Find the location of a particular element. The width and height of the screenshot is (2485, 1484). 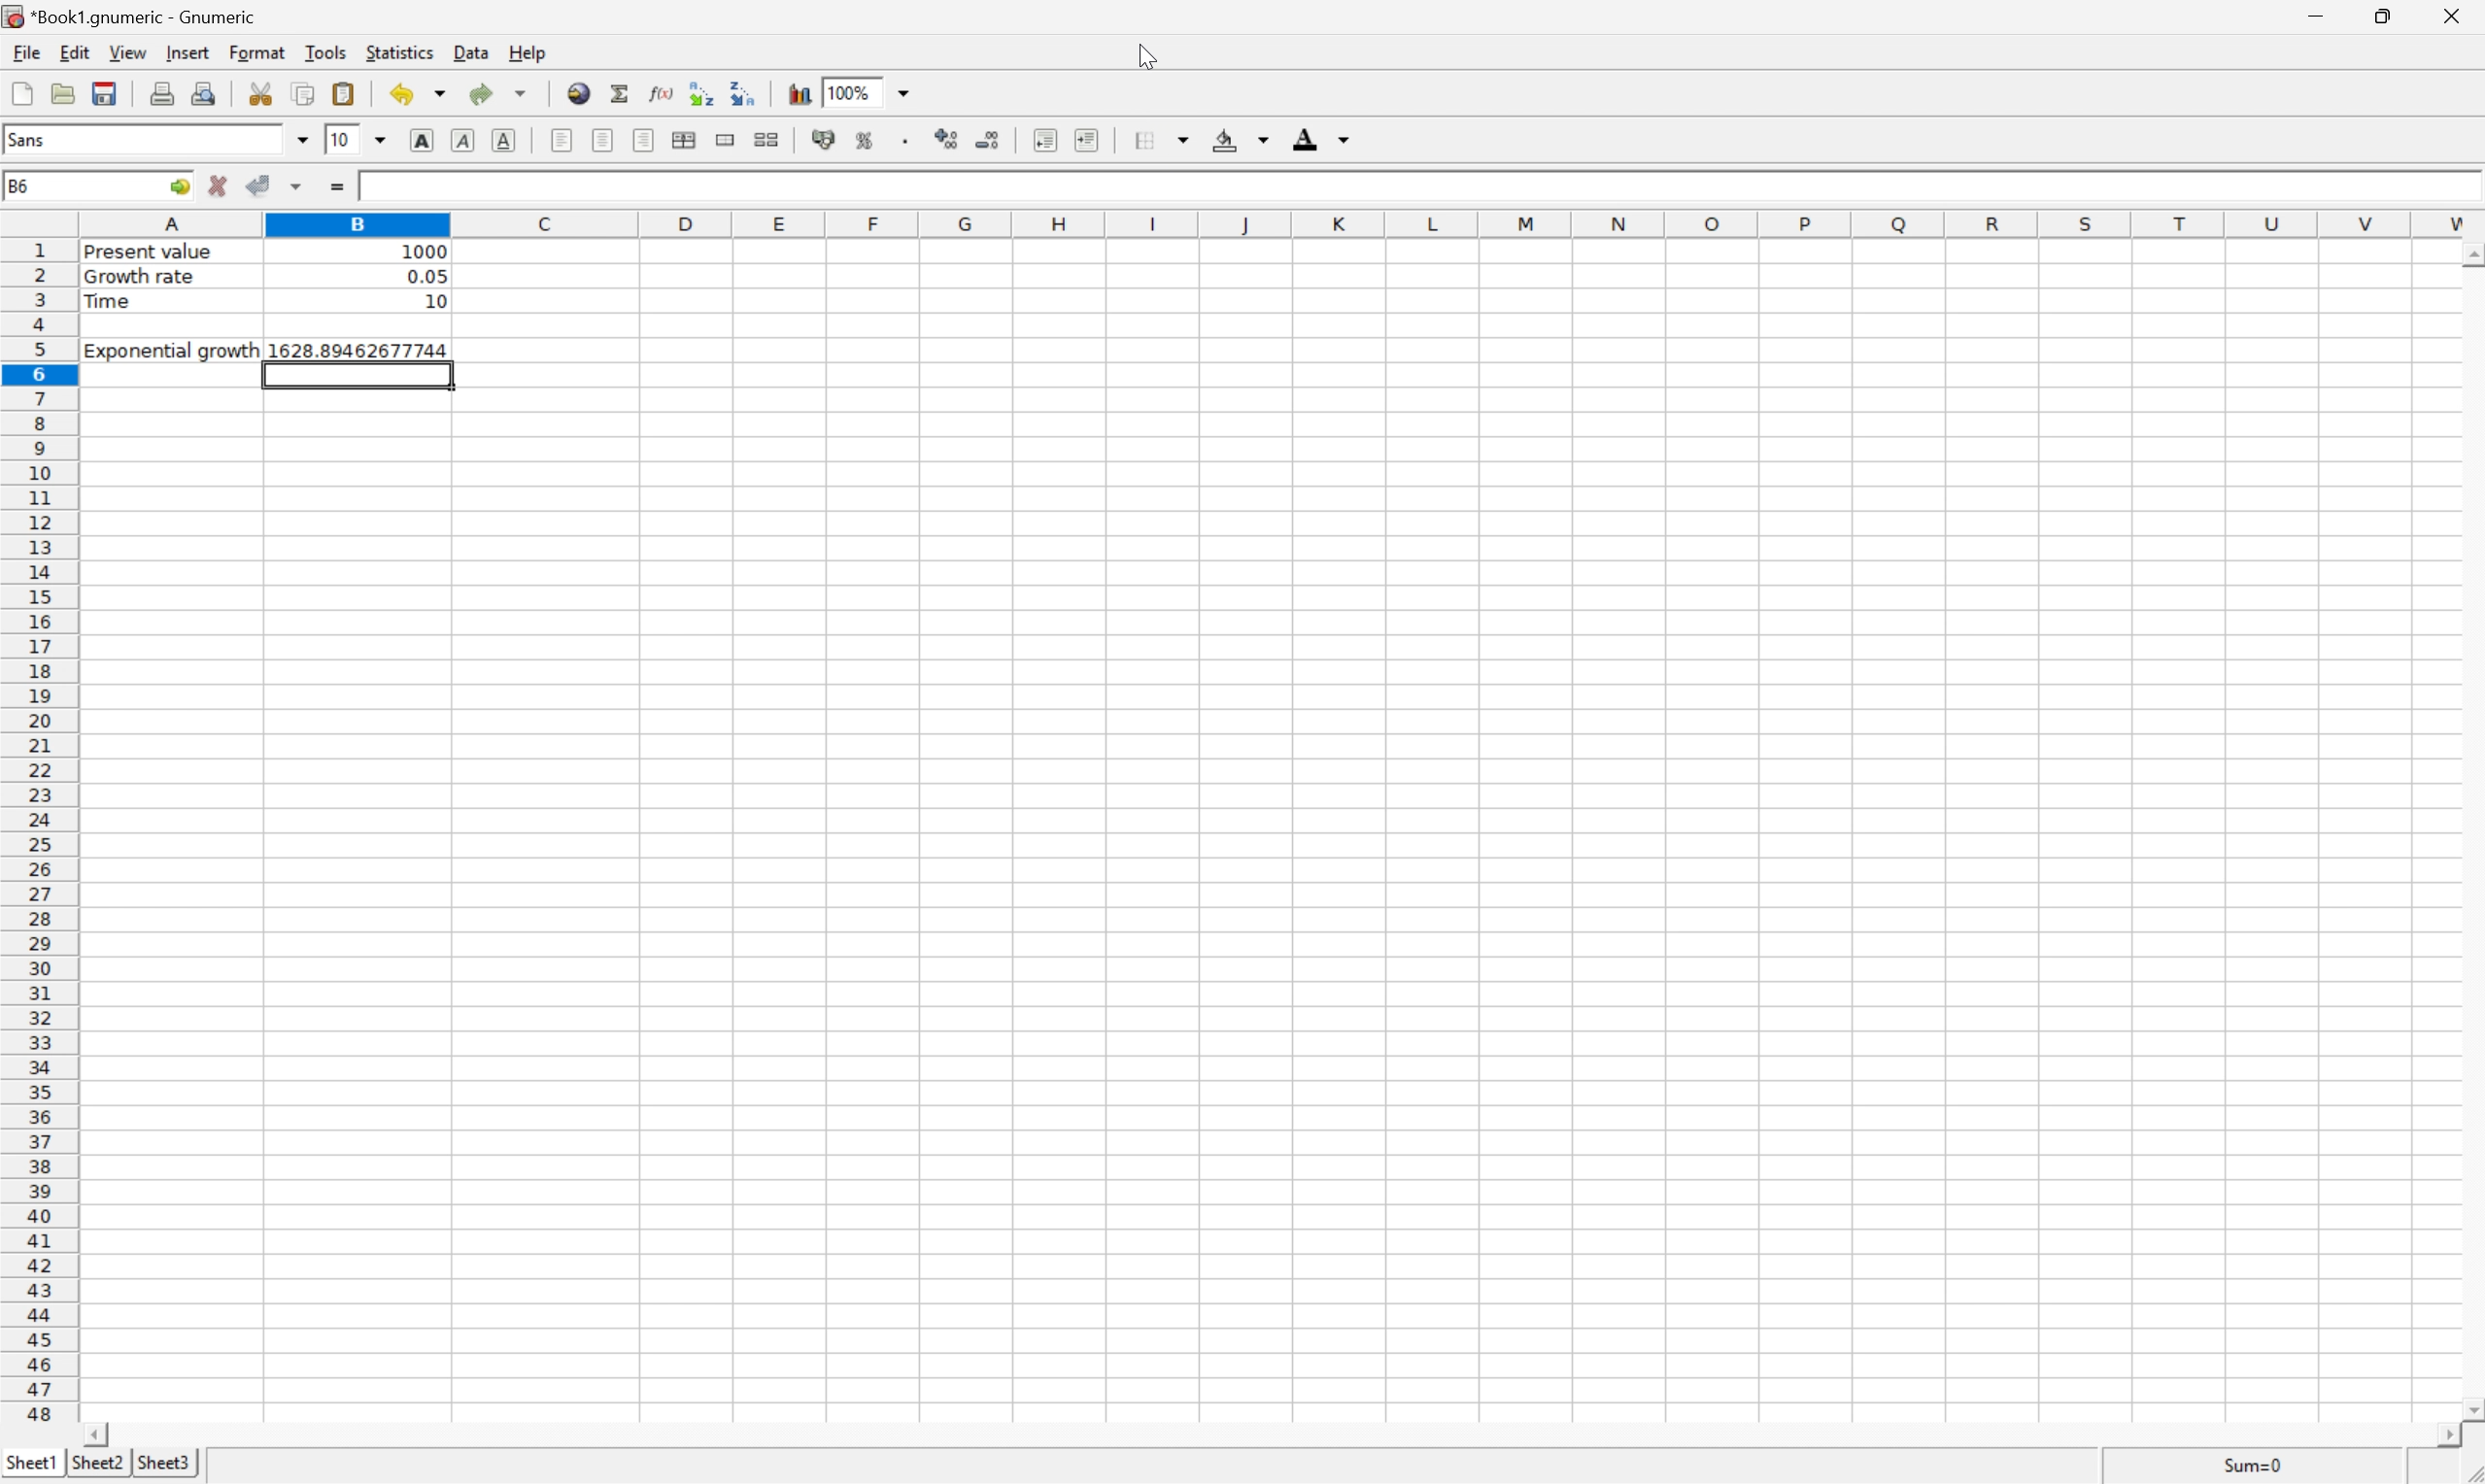

Print the current file is located at coordinates (163, 94).